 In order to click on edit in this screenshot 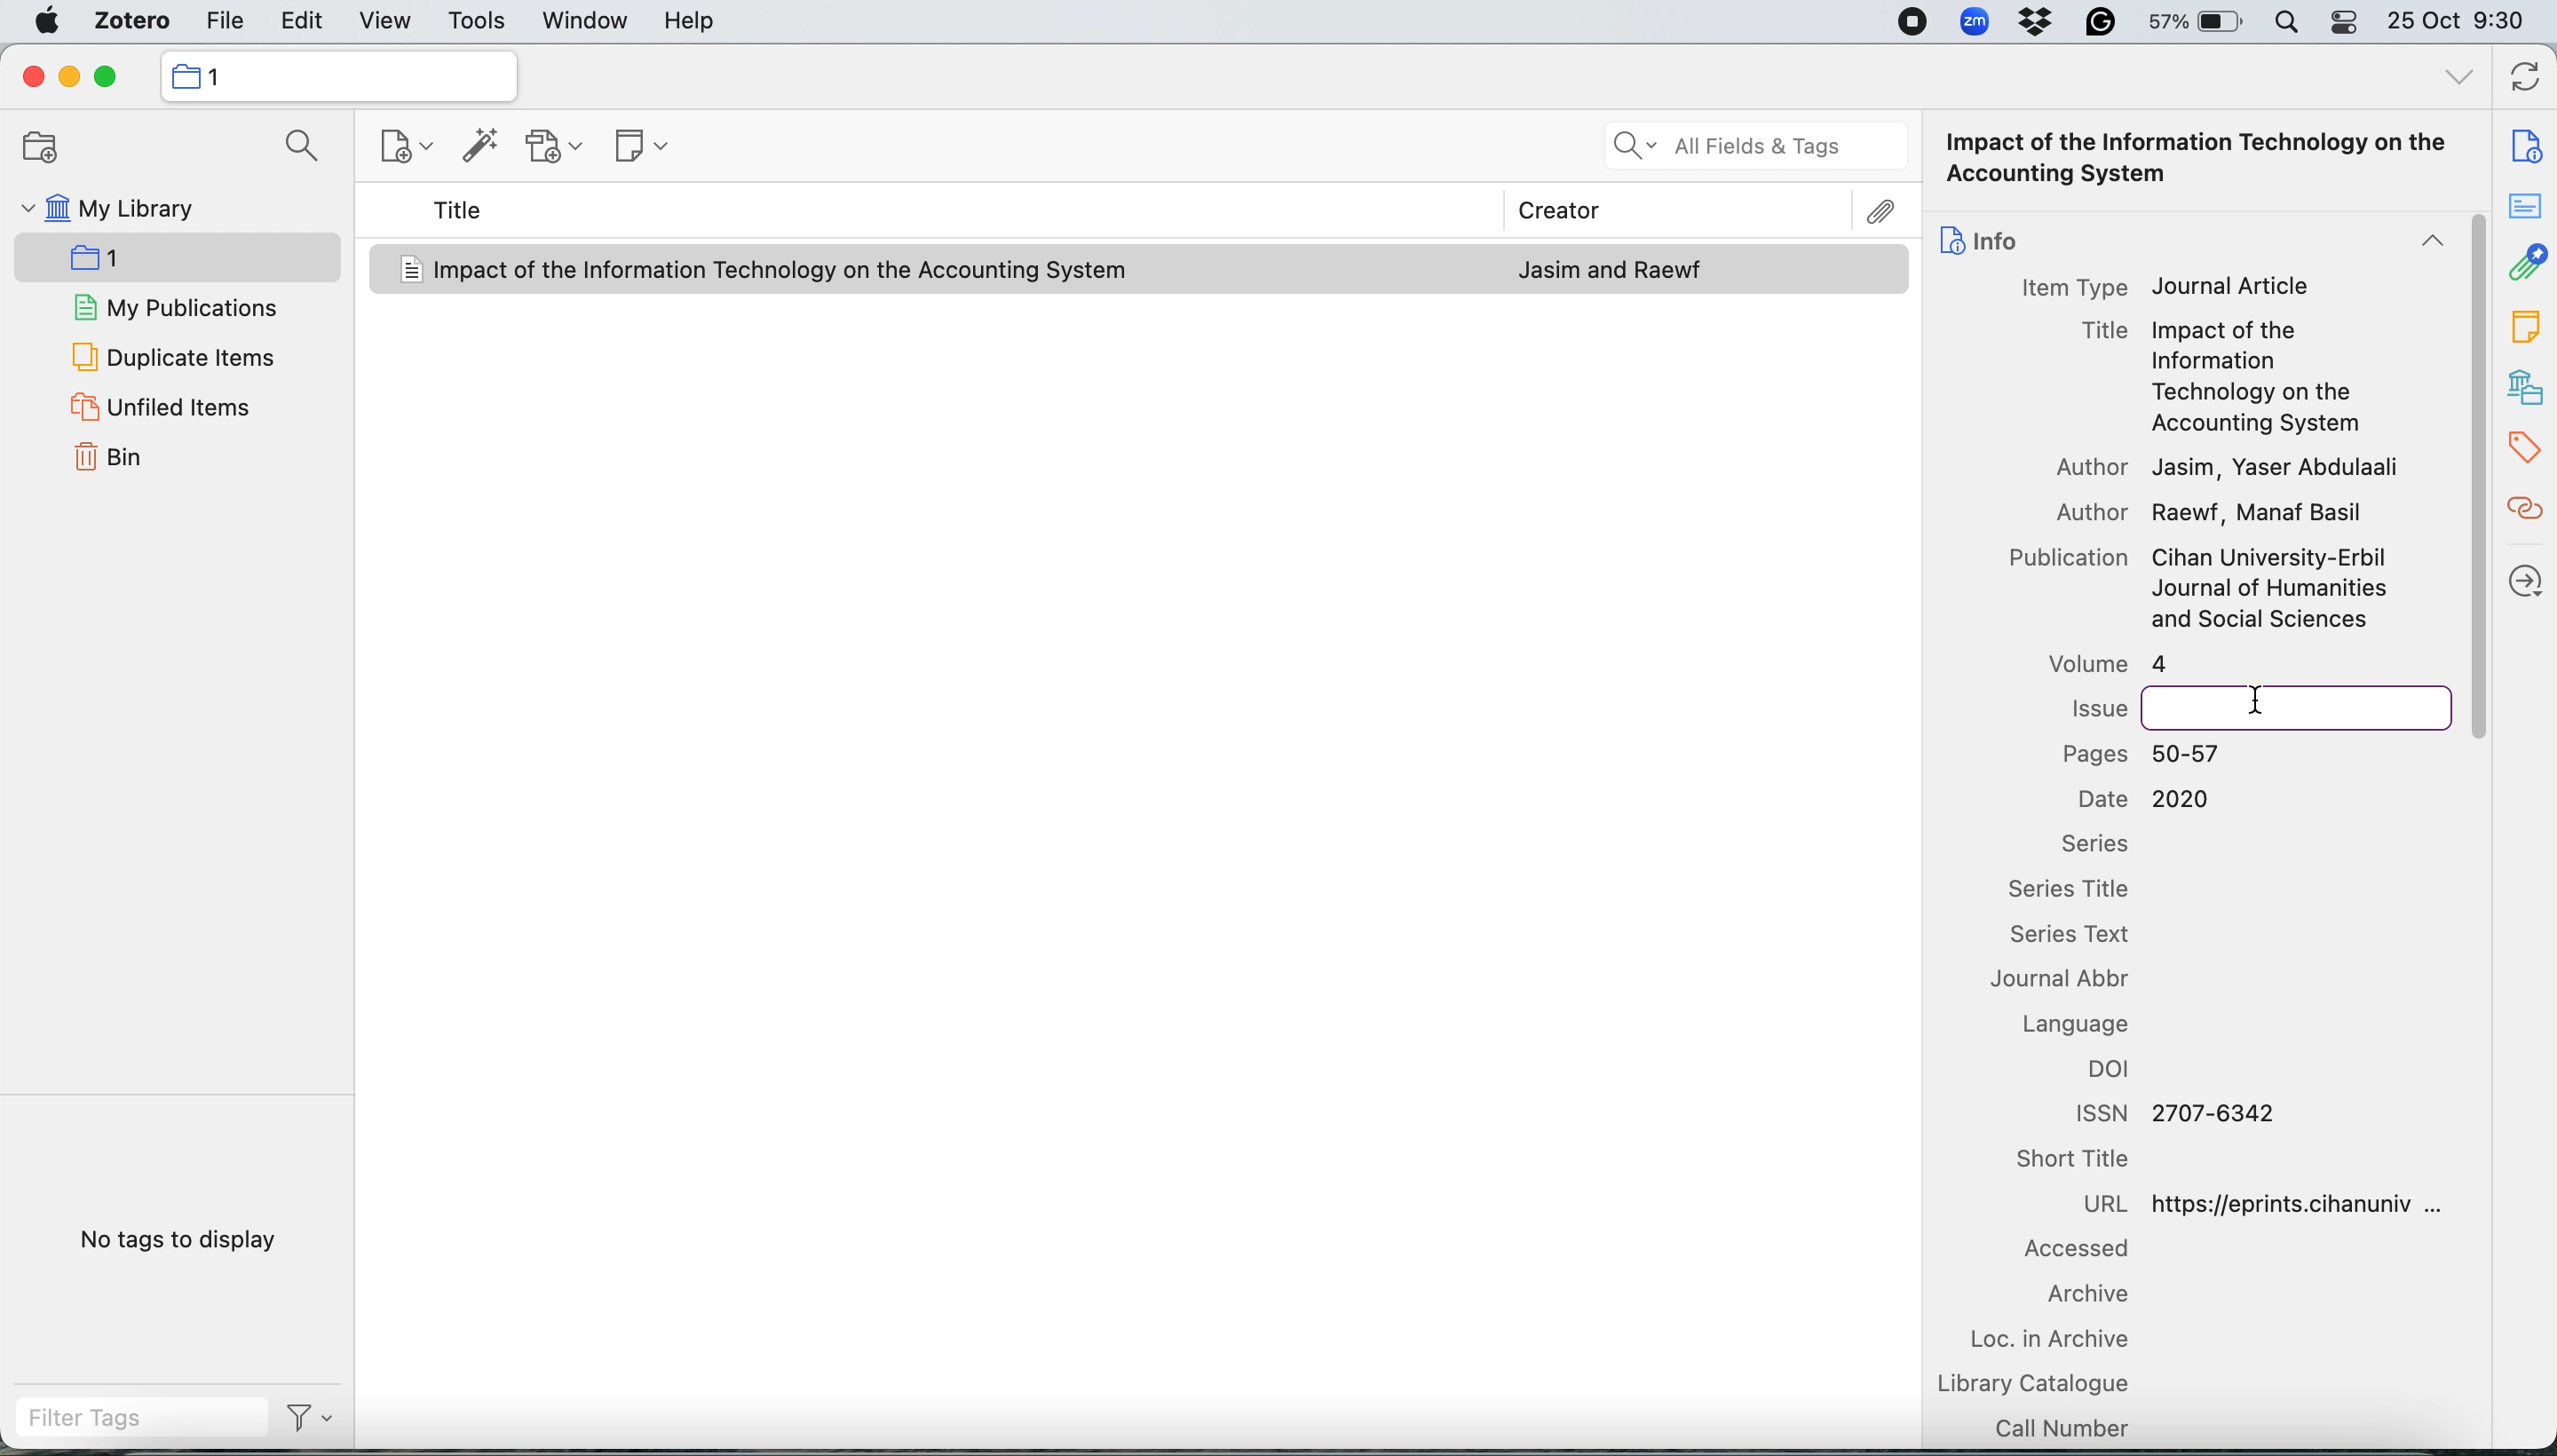, I will do `click(299, 18)`.